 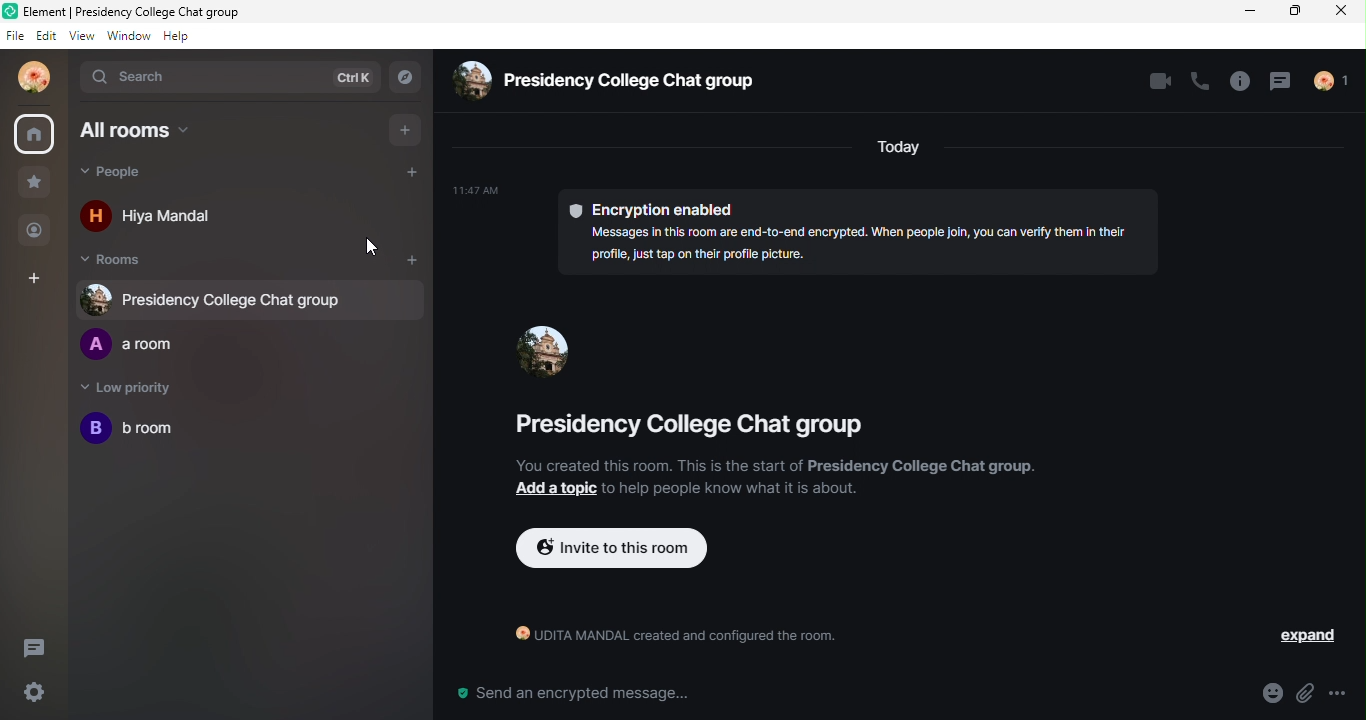 What do you see at coordinates (1295, 636) in the screenshot?
I see `expand` at bounding box center [1295, 636].